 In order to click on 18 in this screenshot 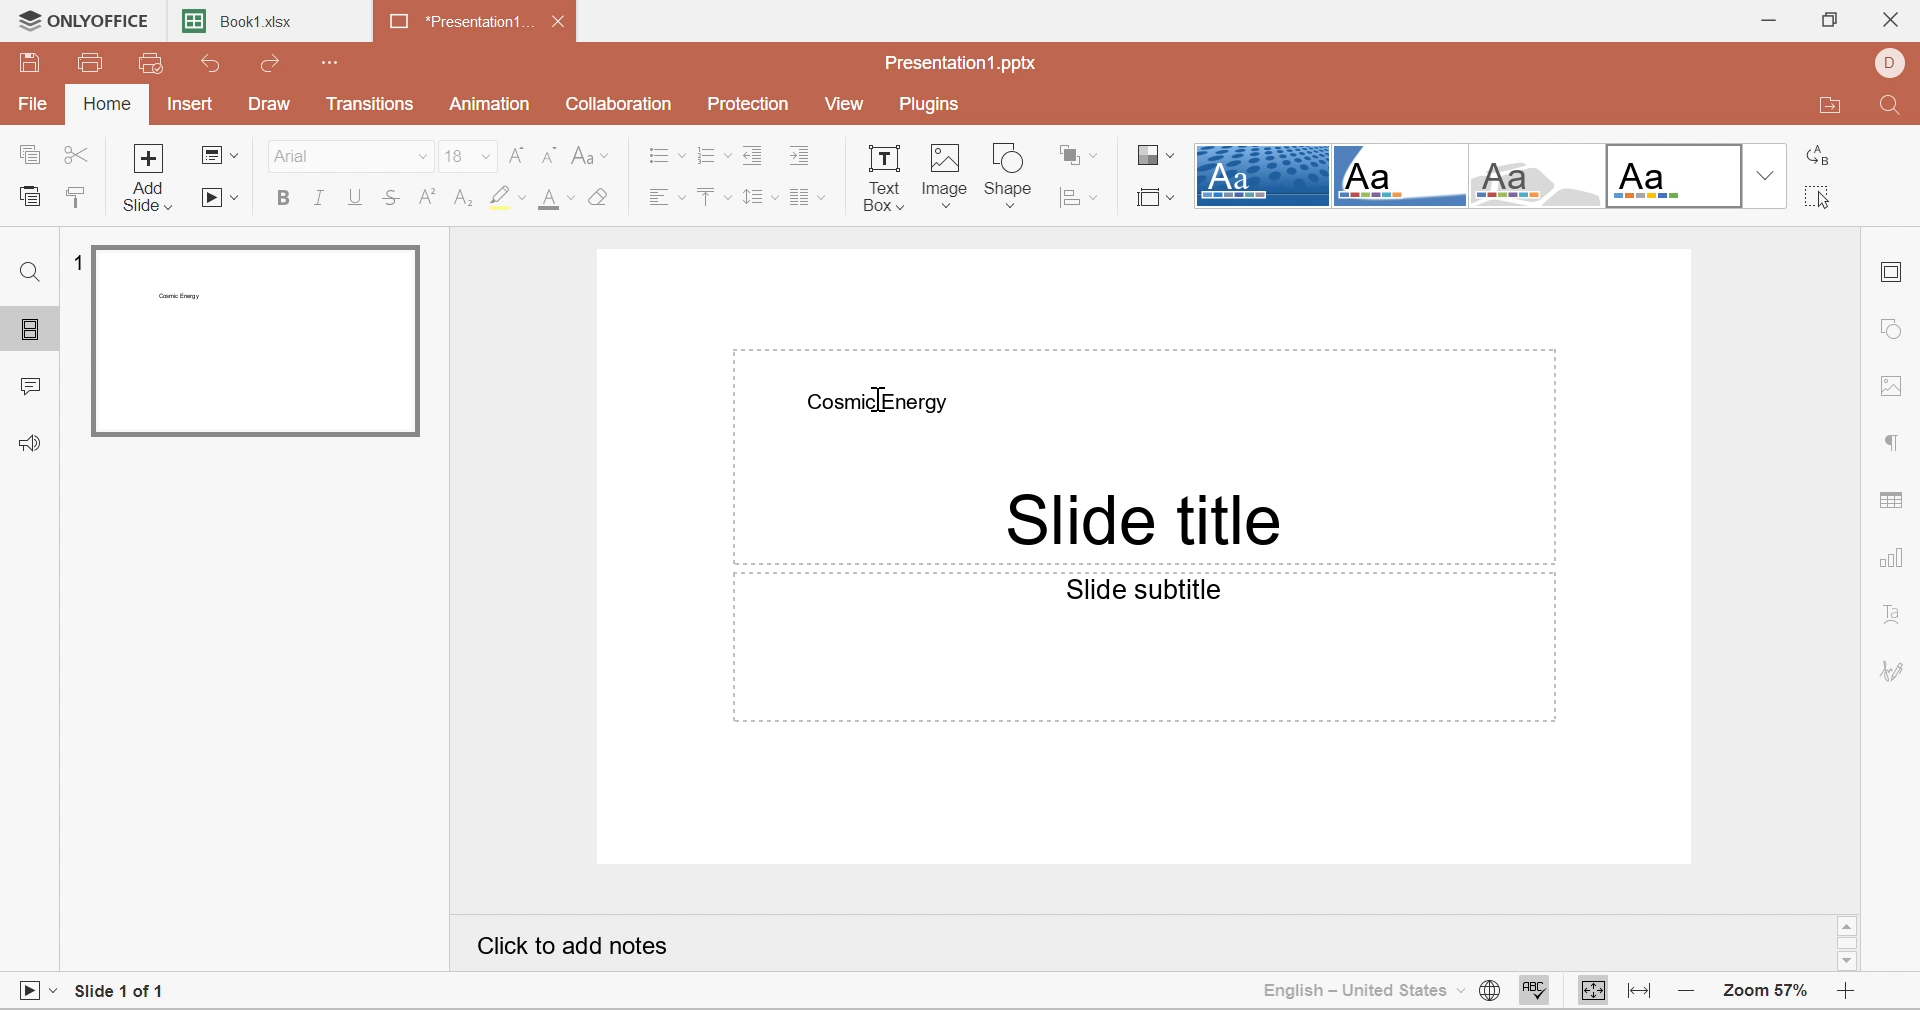, I will do `click(466, 156)`.